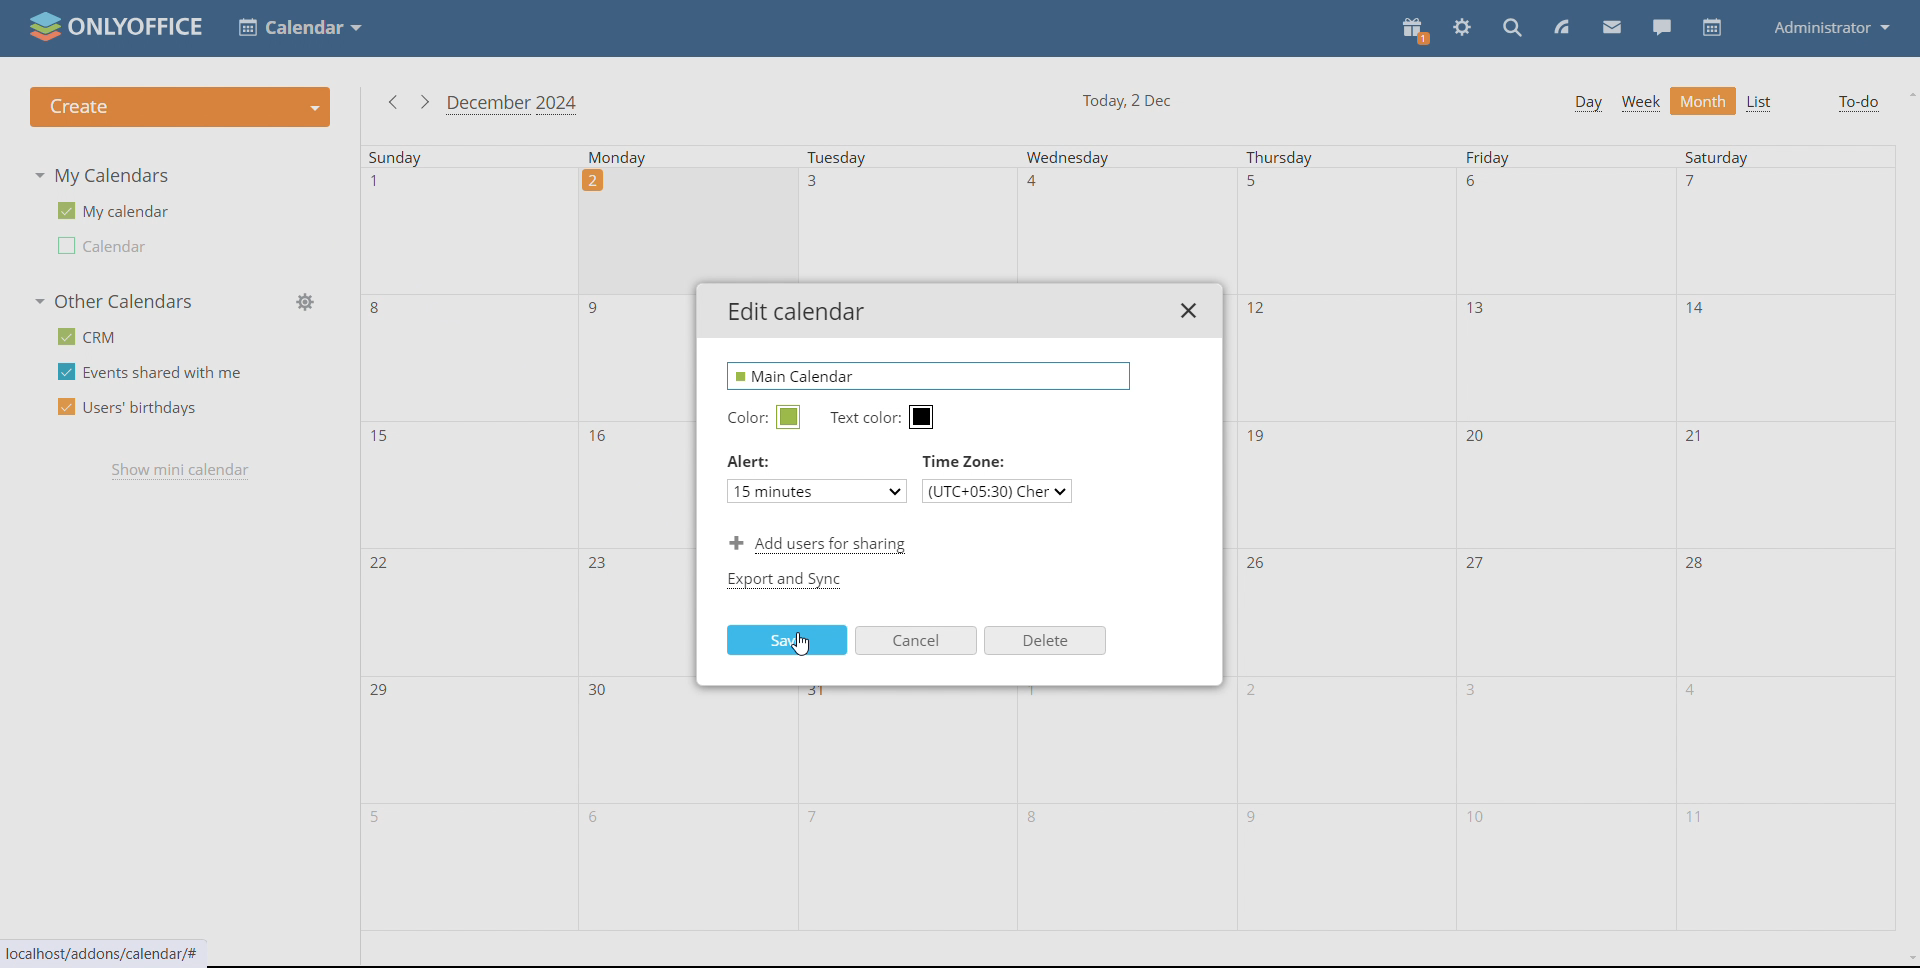 This screenshot has width=1920, height=968. Describe the element at coordinates (686, 810) in the screenshot. I see `monday` at that location.